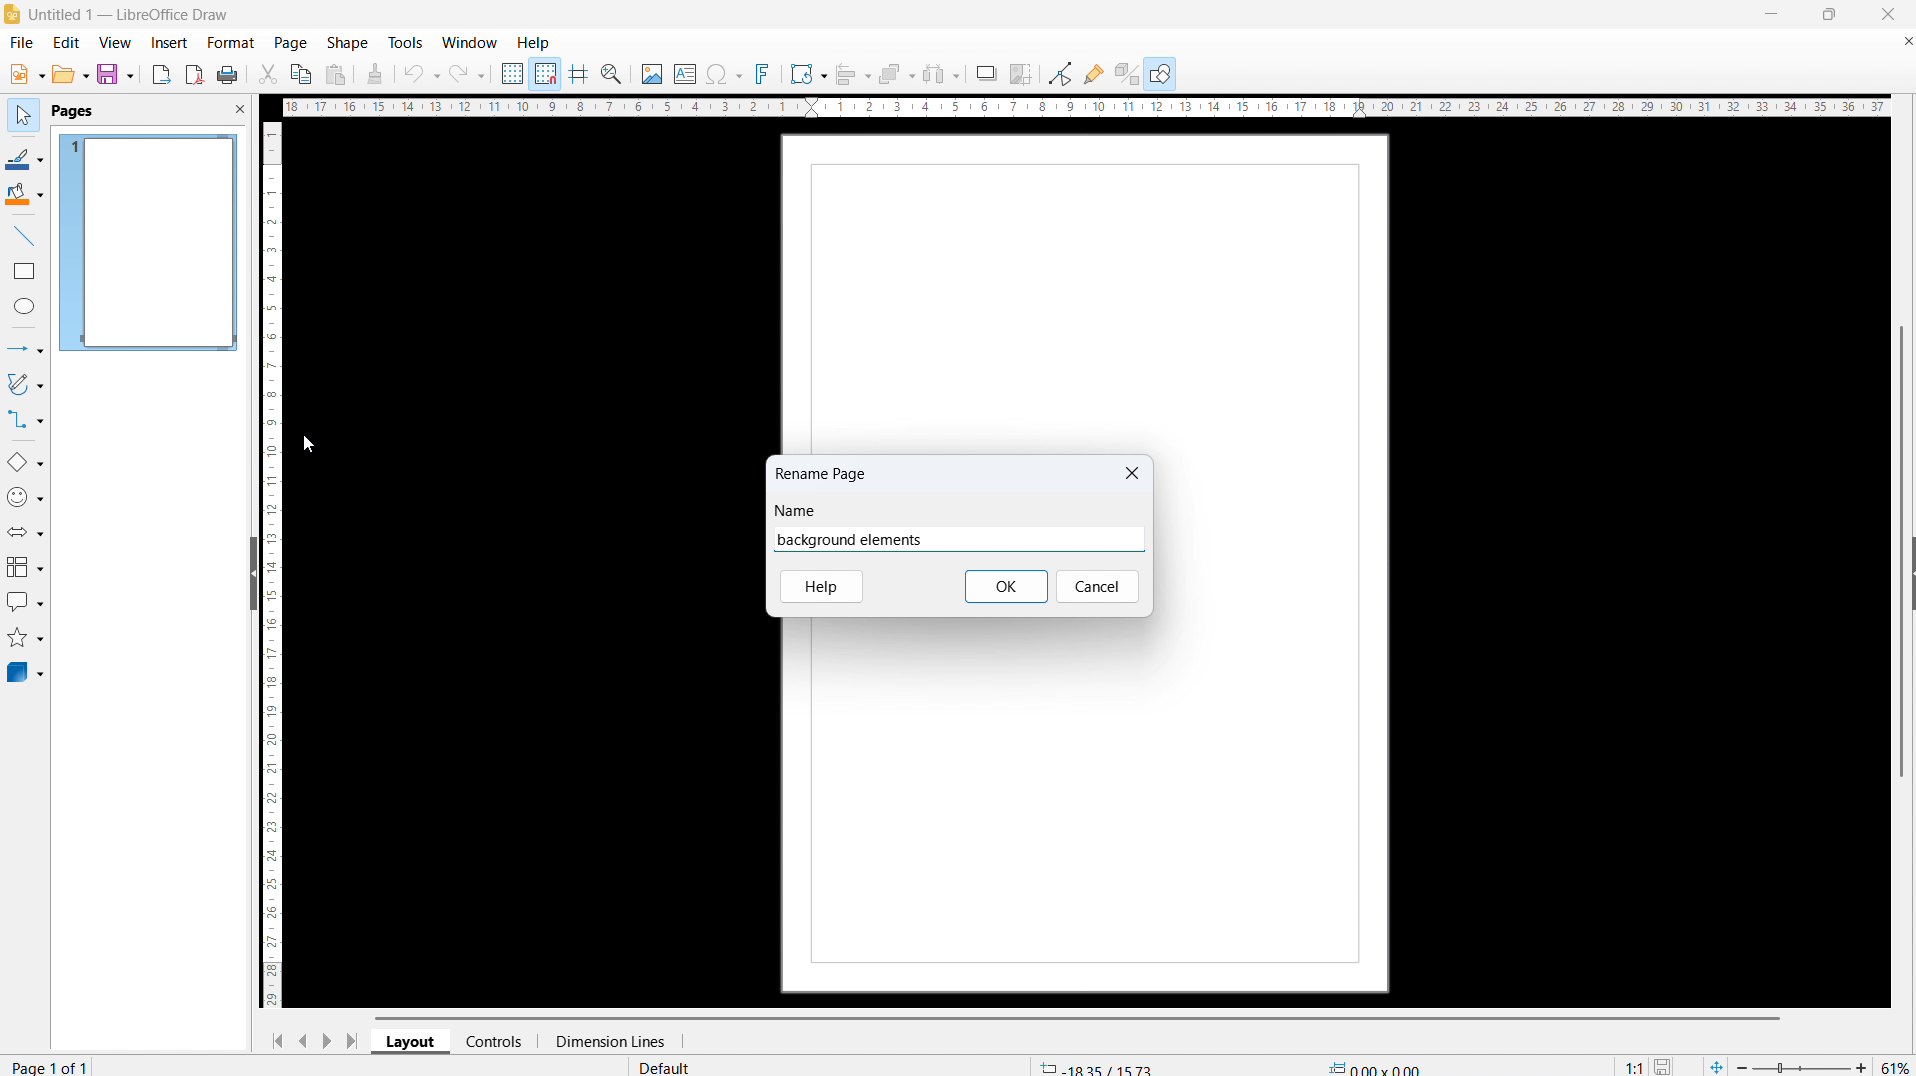  Describe the element at coordinates (468, 72) in the screenshot. I see `redo ` at that location.